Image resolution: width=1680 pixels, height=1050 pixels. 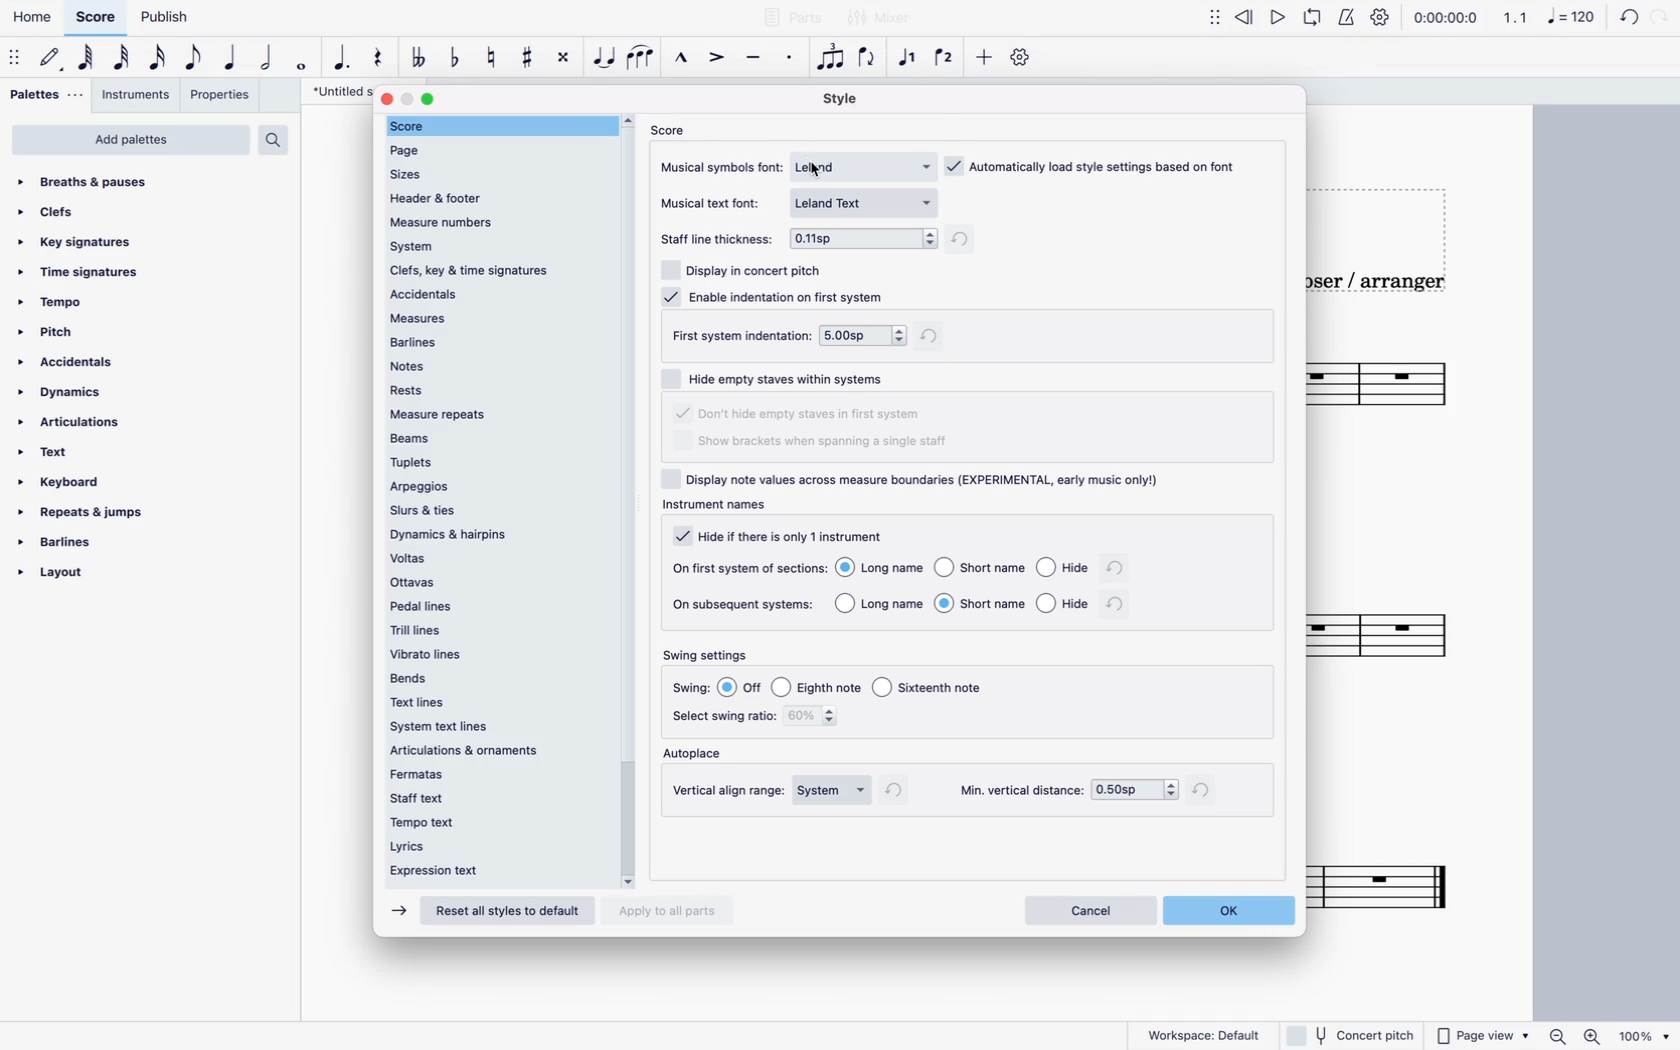 I want to click on system, so click(x=493, y=247).